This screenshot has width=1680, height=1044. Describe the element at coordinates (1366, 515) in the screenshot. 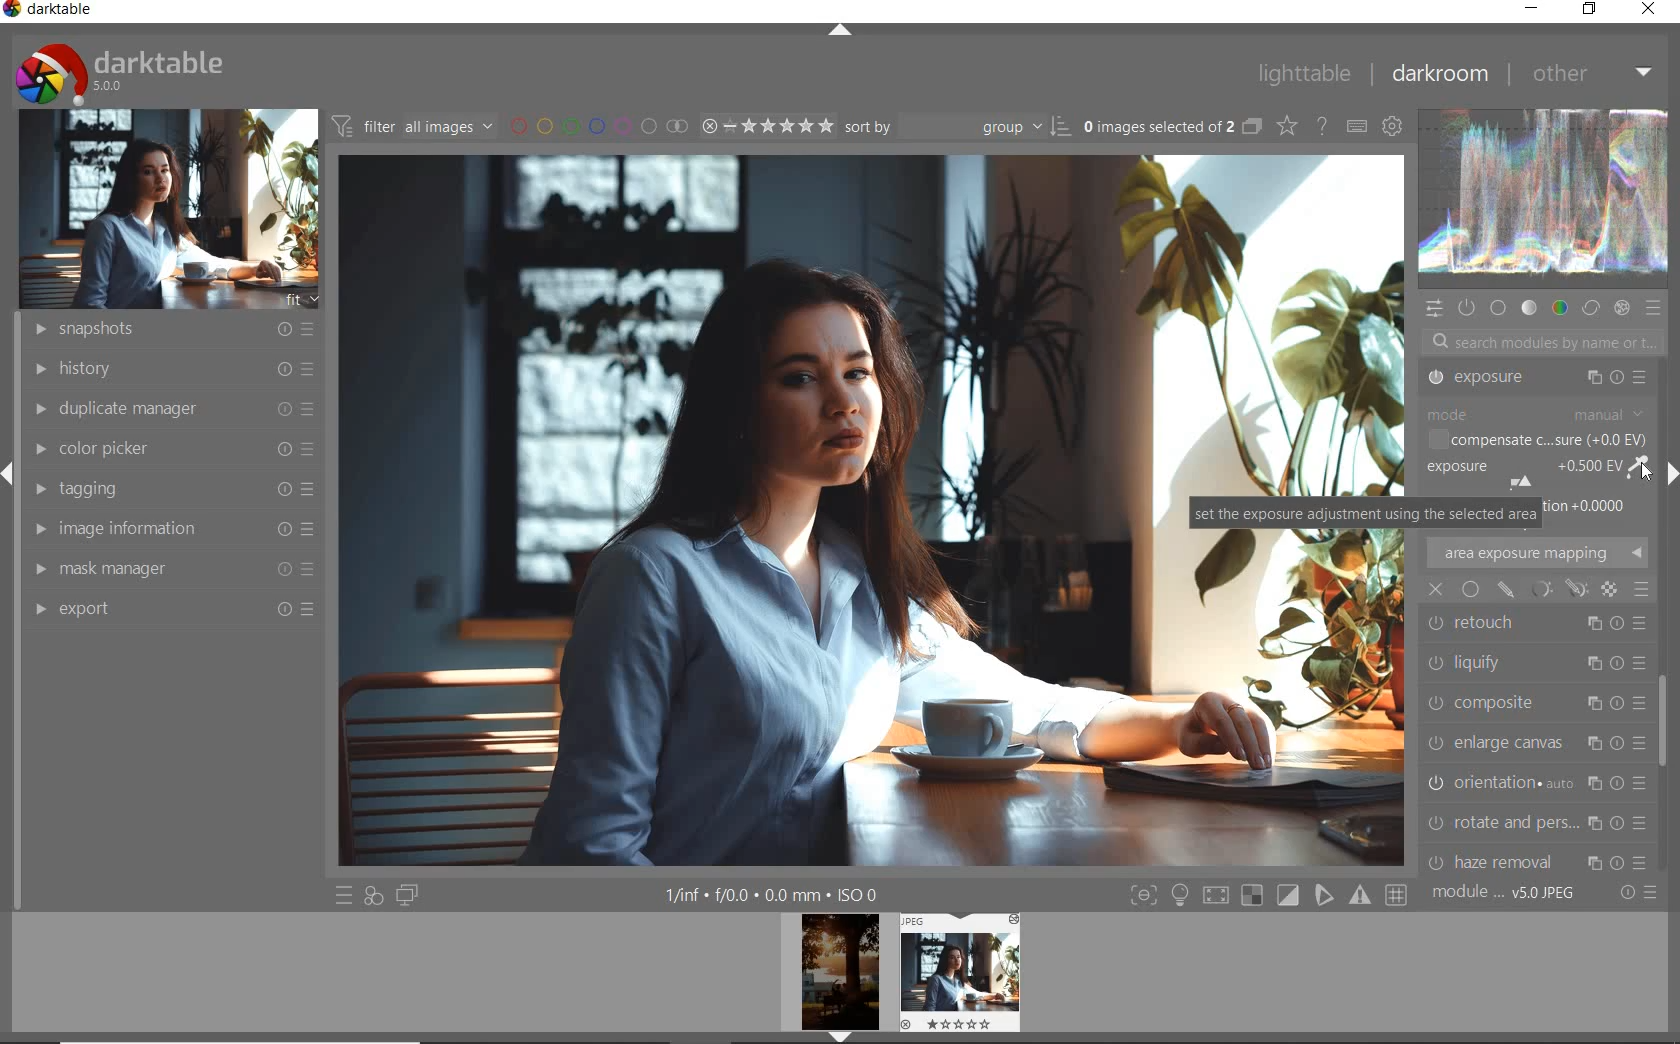

I see `set the exposure adjustment using the selected area` at that location.